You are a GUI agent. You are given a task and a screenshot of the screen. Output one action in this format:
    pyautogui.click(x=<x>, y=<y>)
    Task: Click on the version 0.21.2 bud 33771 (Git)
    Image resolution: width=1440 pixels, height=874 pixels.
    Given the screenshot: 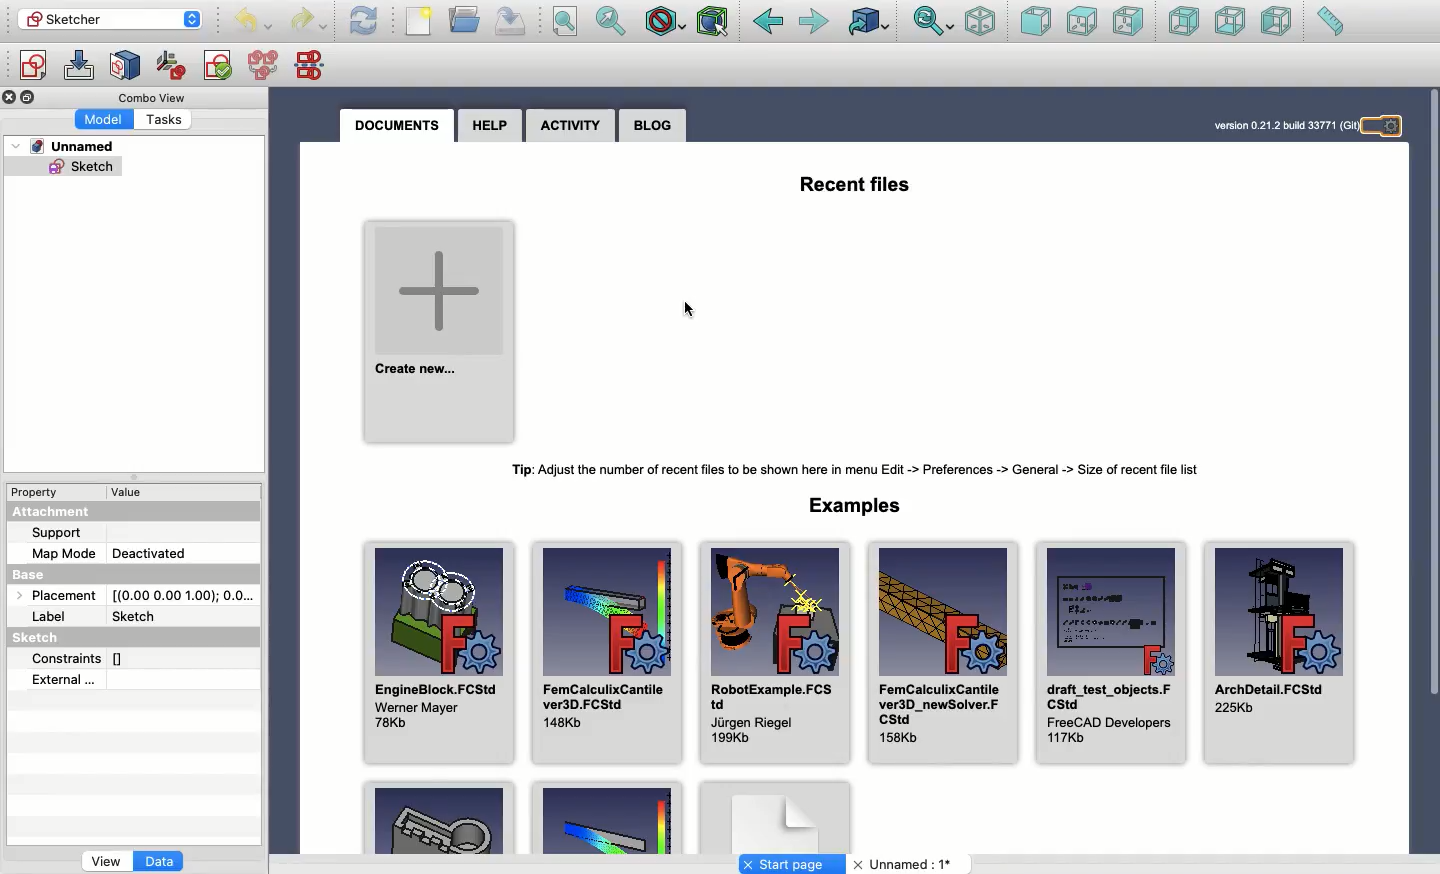 What is the action you would take?
    pyautogui.click(x=1282, y=124)
    